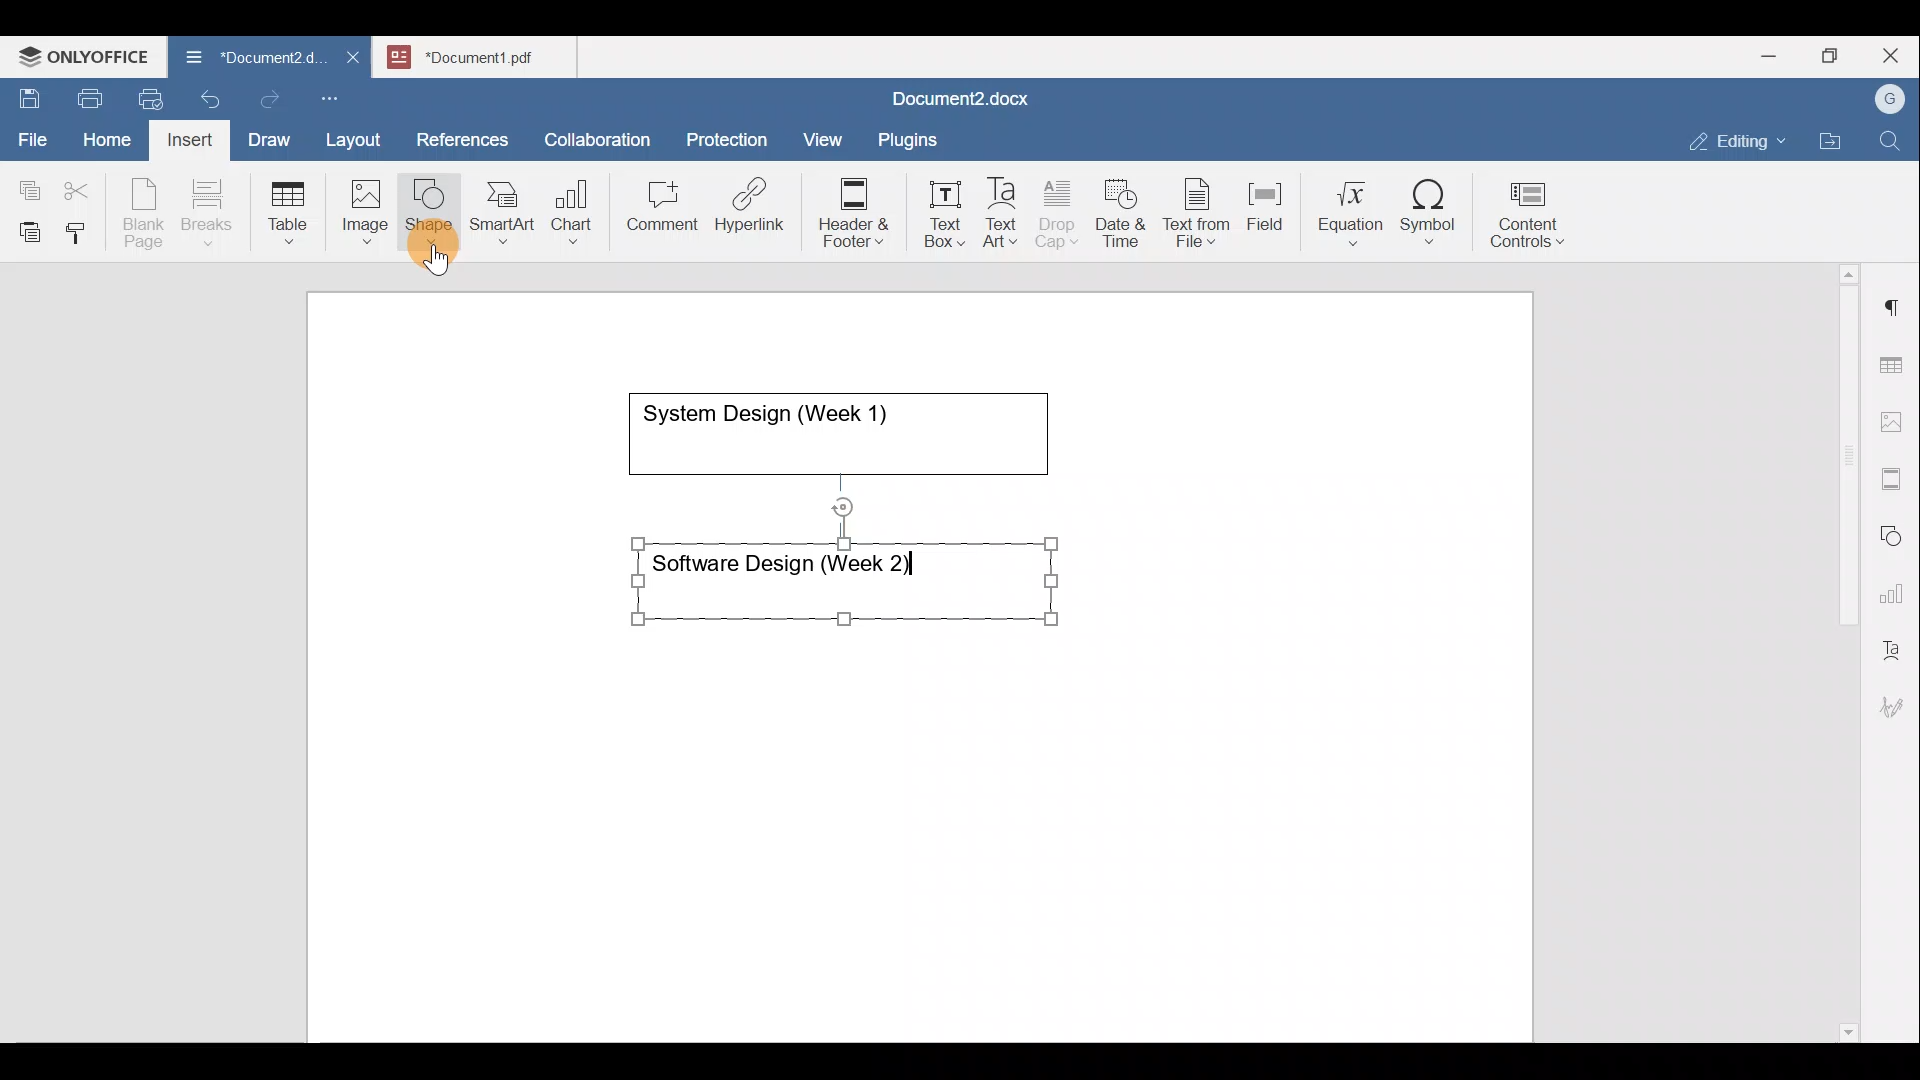 This screenshot has height=1080, width=1920. Describe the element at coordinates (269, 100) in the screenshot. I see `Redo` at that location.